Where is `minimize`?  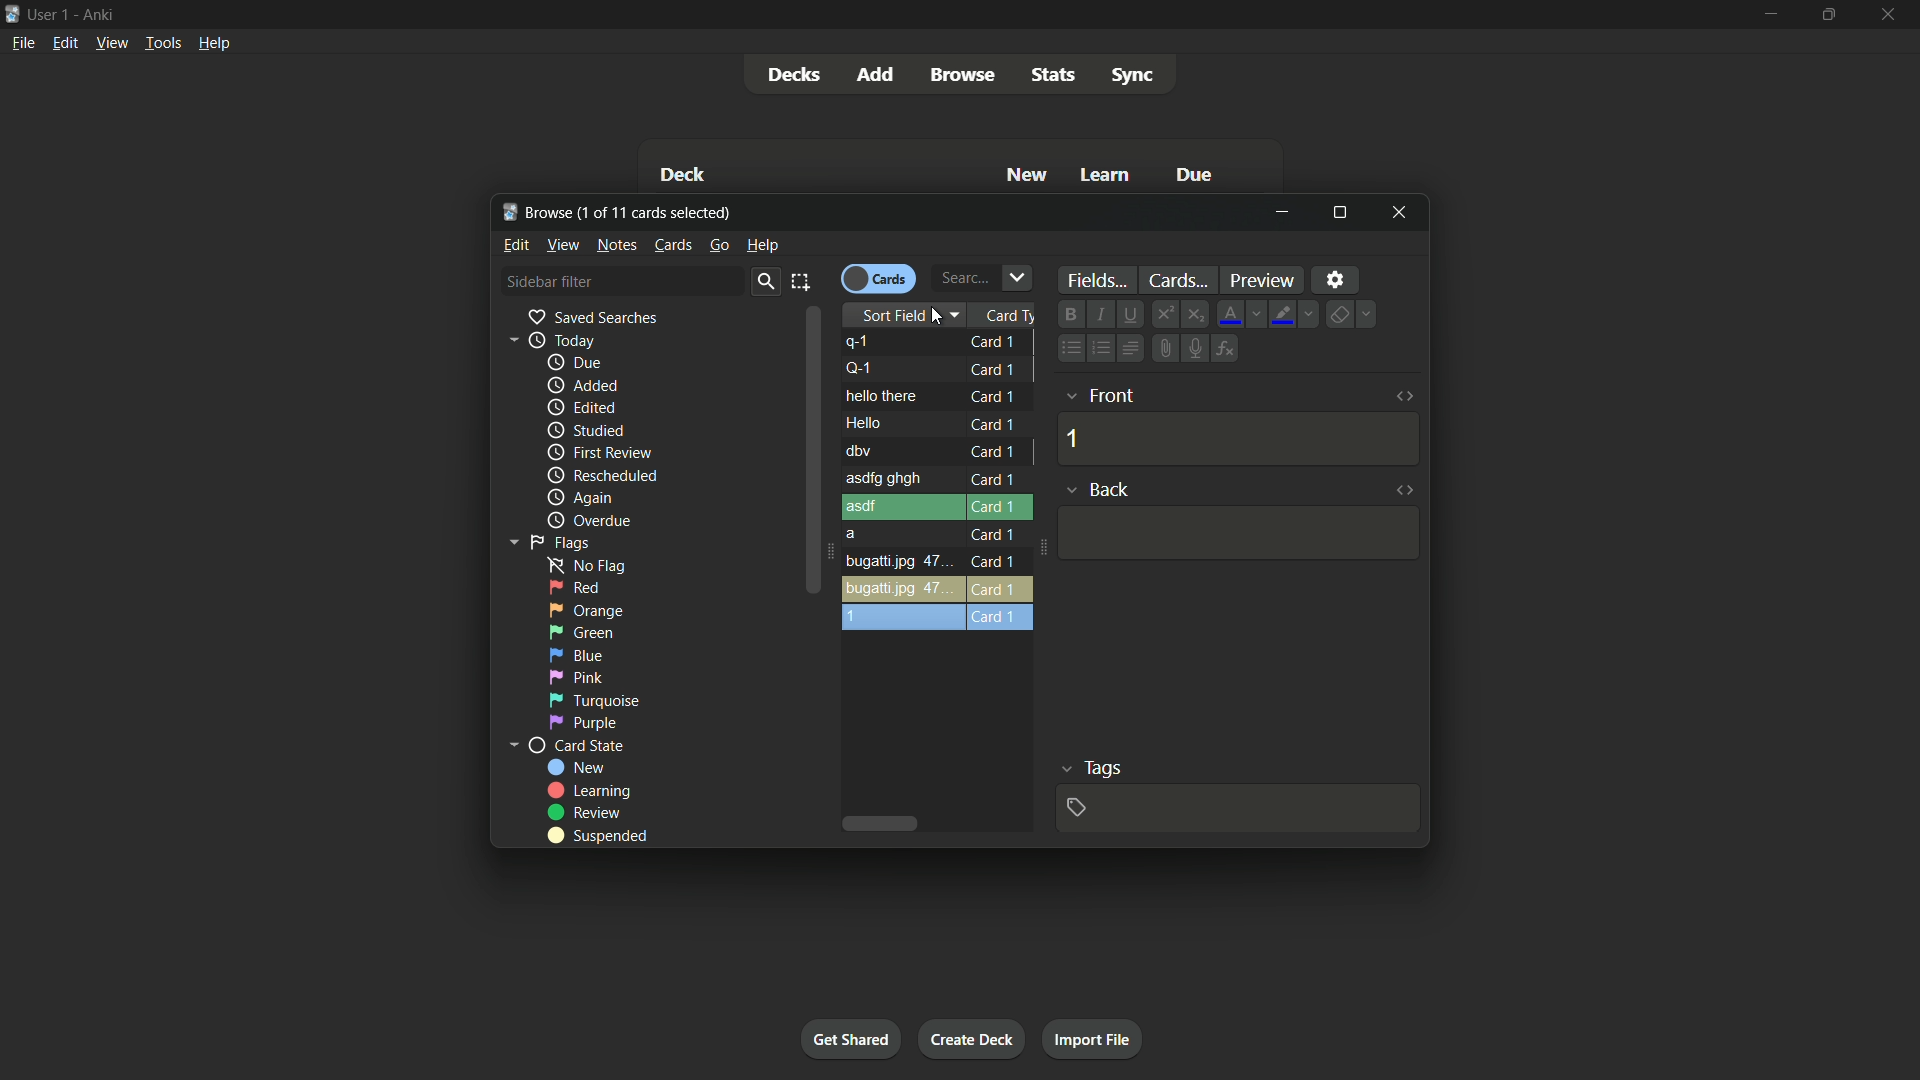 minimize is located at coordinates (1285, 213).